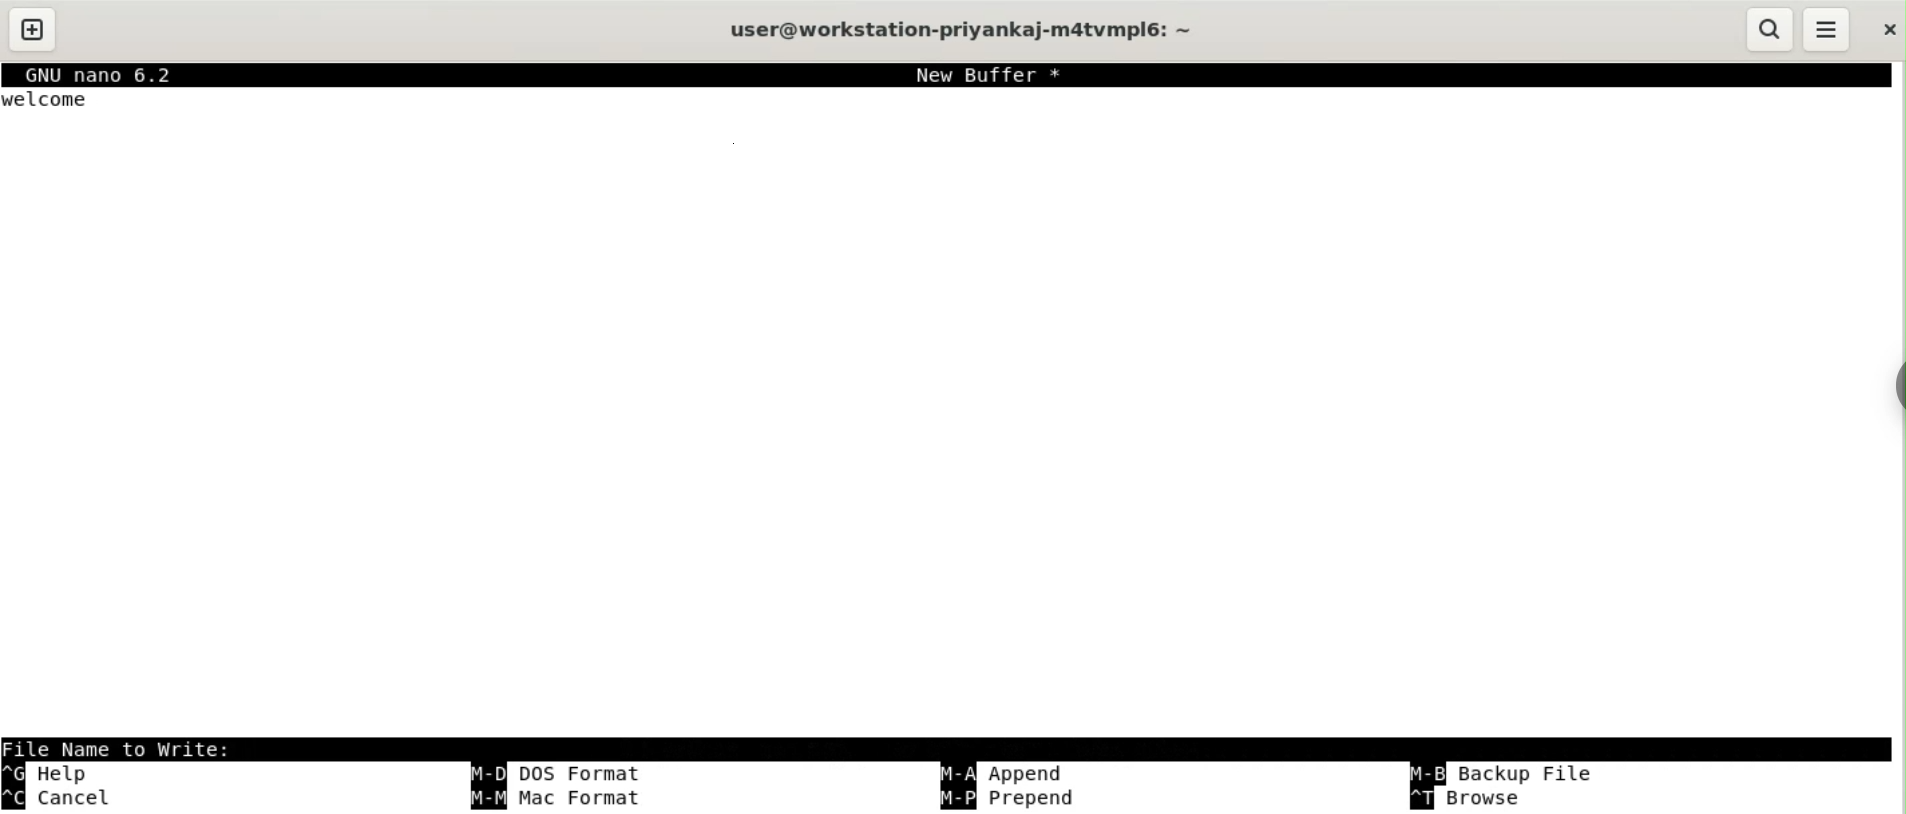  Describe the element at coordinates (1009, 773) in the screenshot. I see `append` at that location.